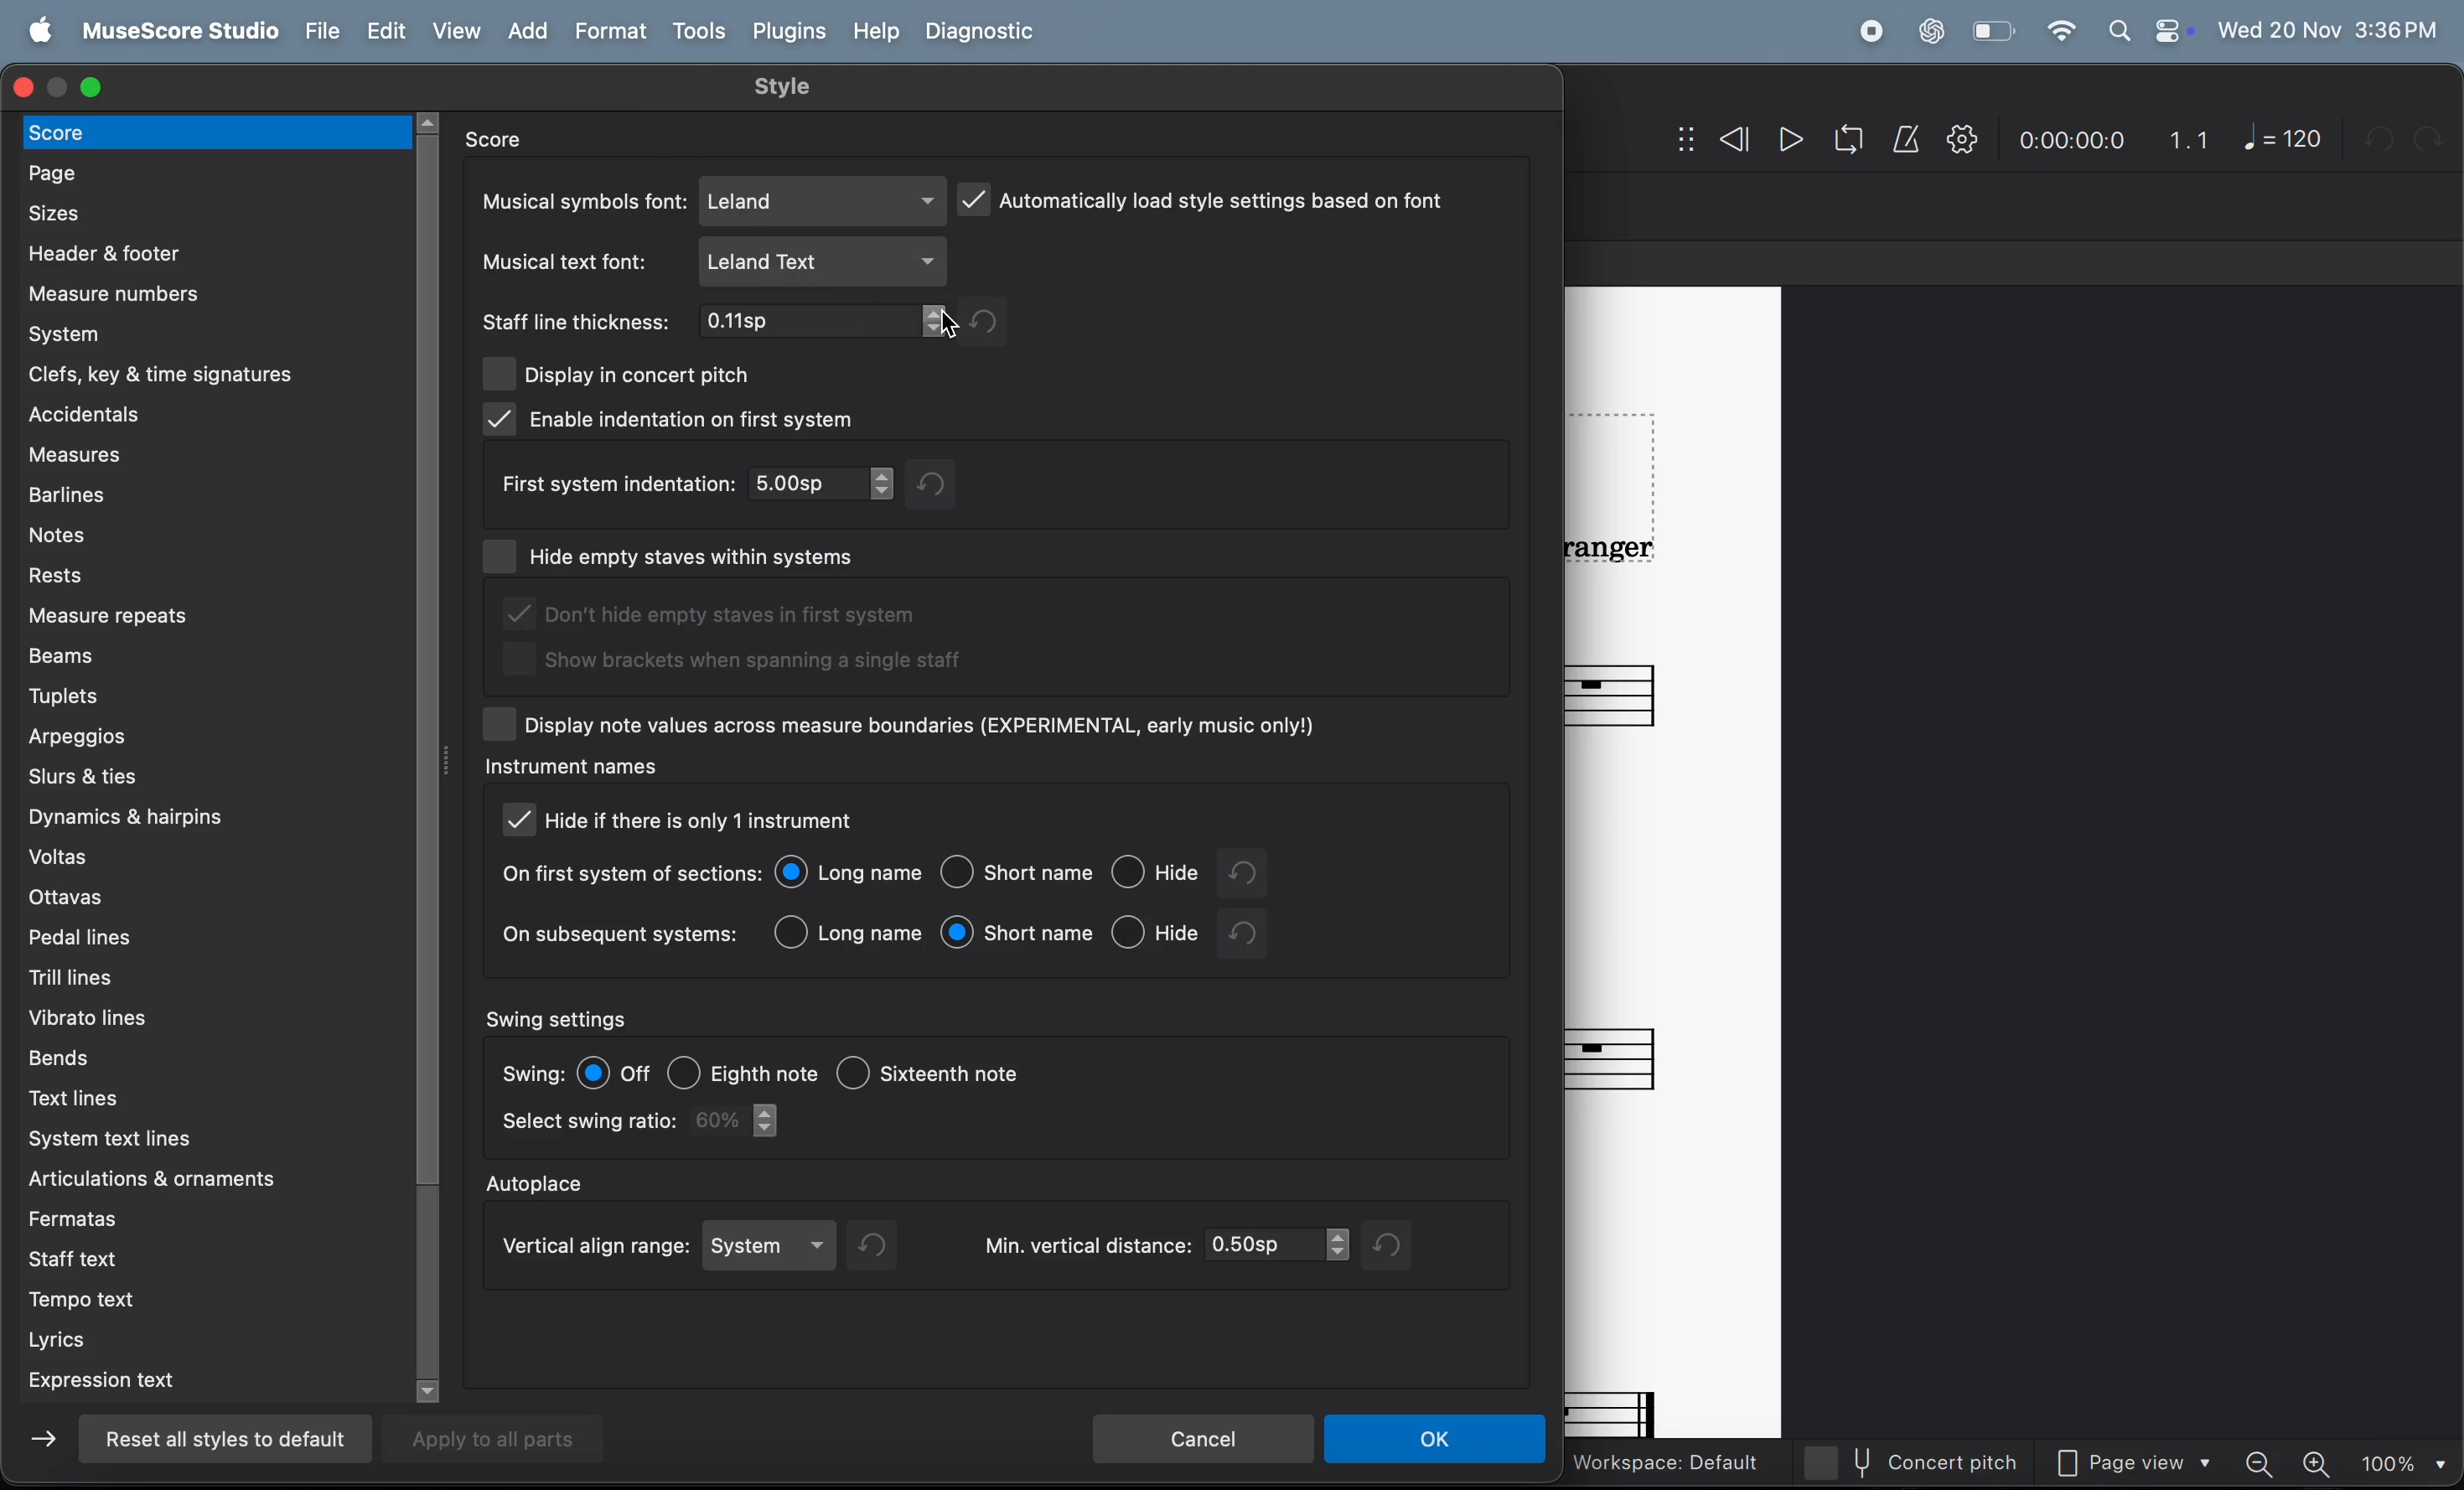  Describe the element at coordinates (1202, 1436) in the screenshot. I see `cancel` at that location.